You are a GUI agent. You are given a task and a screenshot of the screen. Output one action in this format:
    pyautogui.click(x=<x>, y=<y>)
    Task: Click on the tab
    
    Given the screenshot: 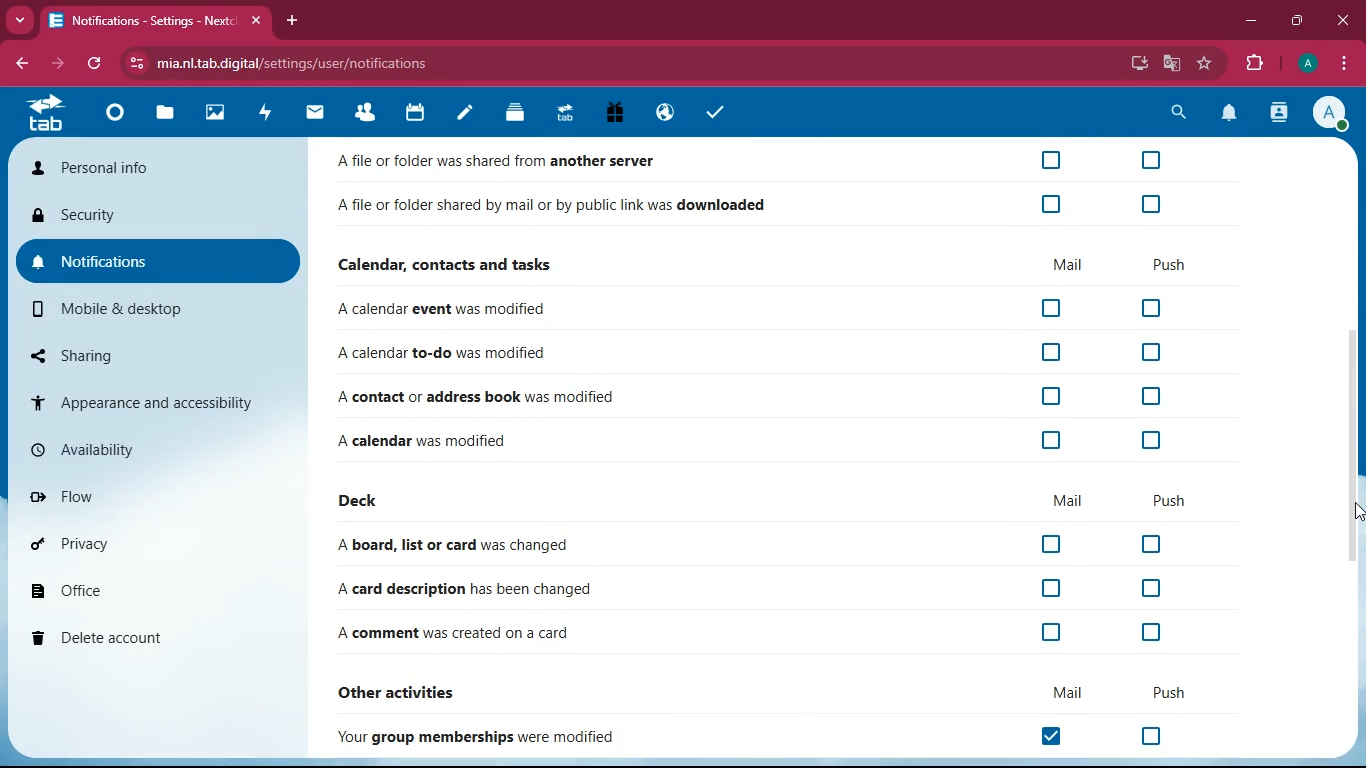 What is the action you would take?
    pyautogui.click(x=52, y=114)
    